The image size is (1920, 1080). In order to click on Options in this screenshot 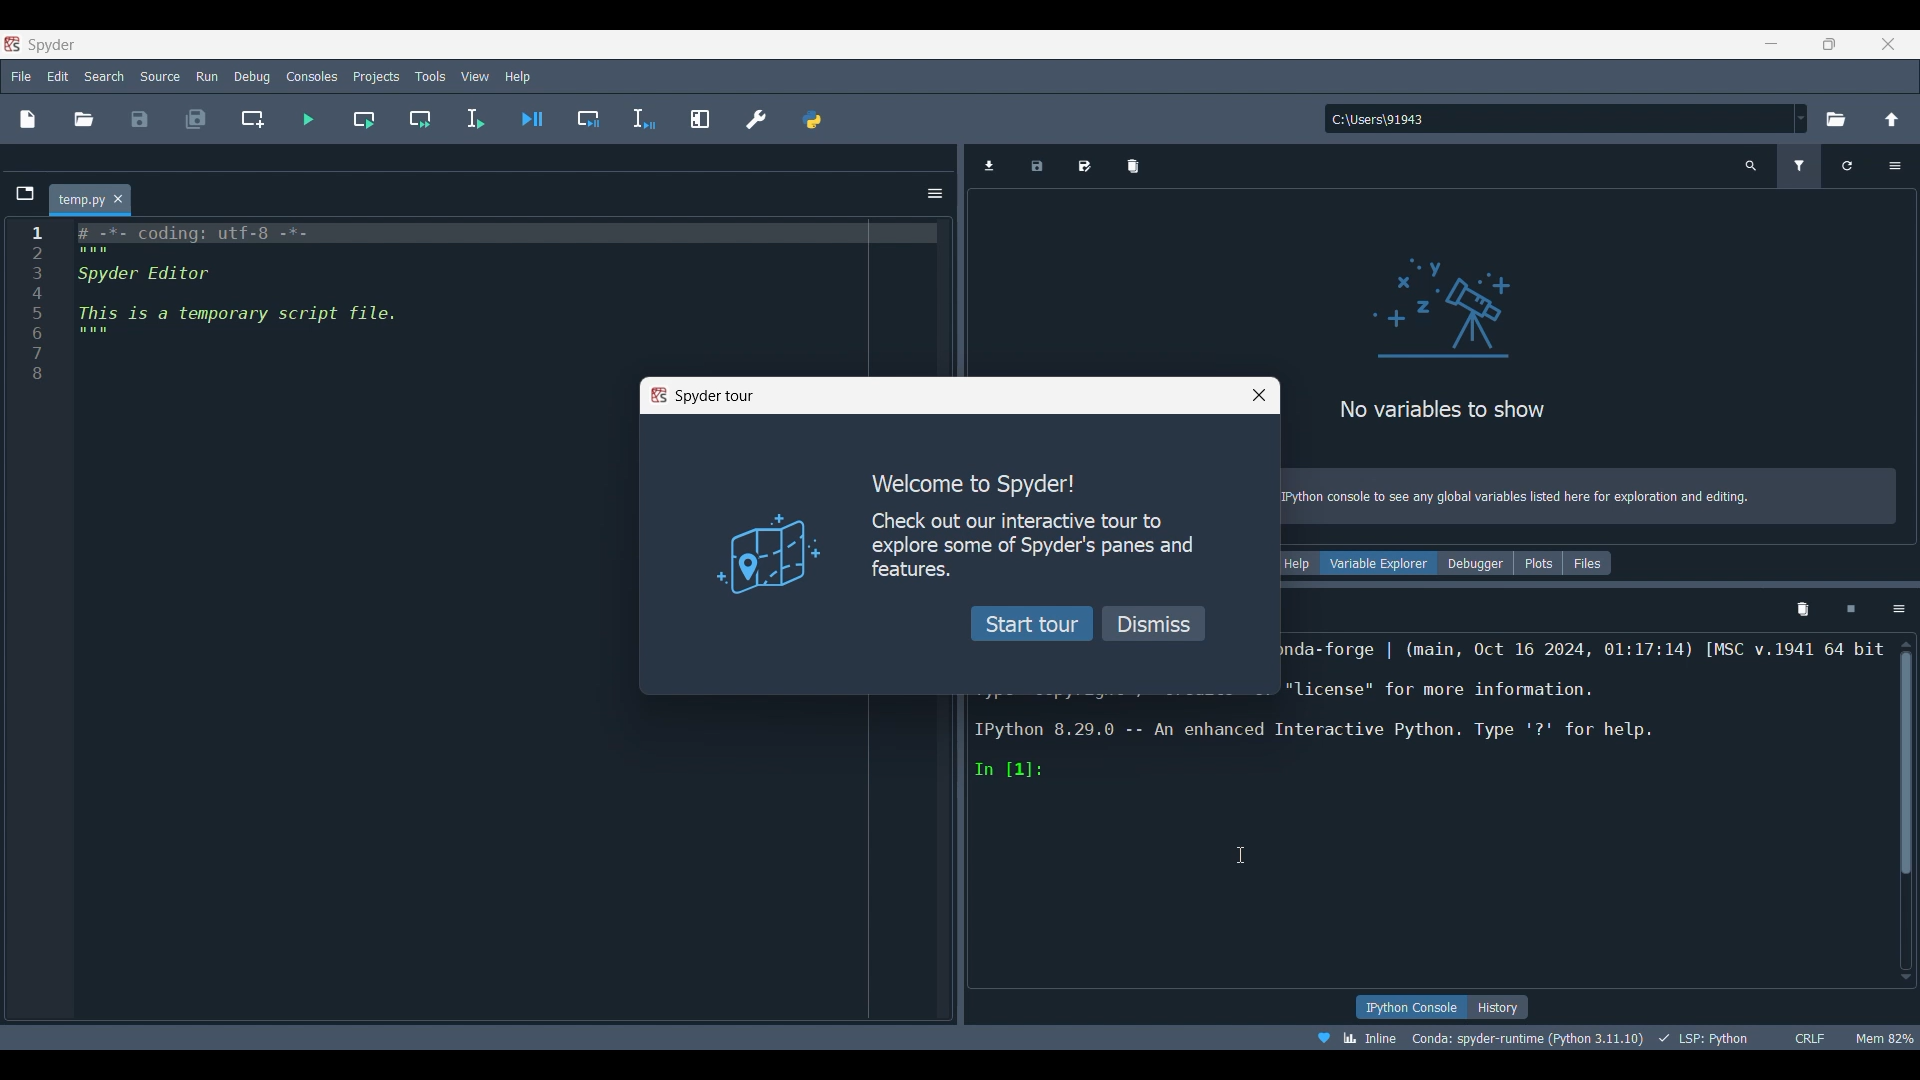, I will do `click(935, 194)`.